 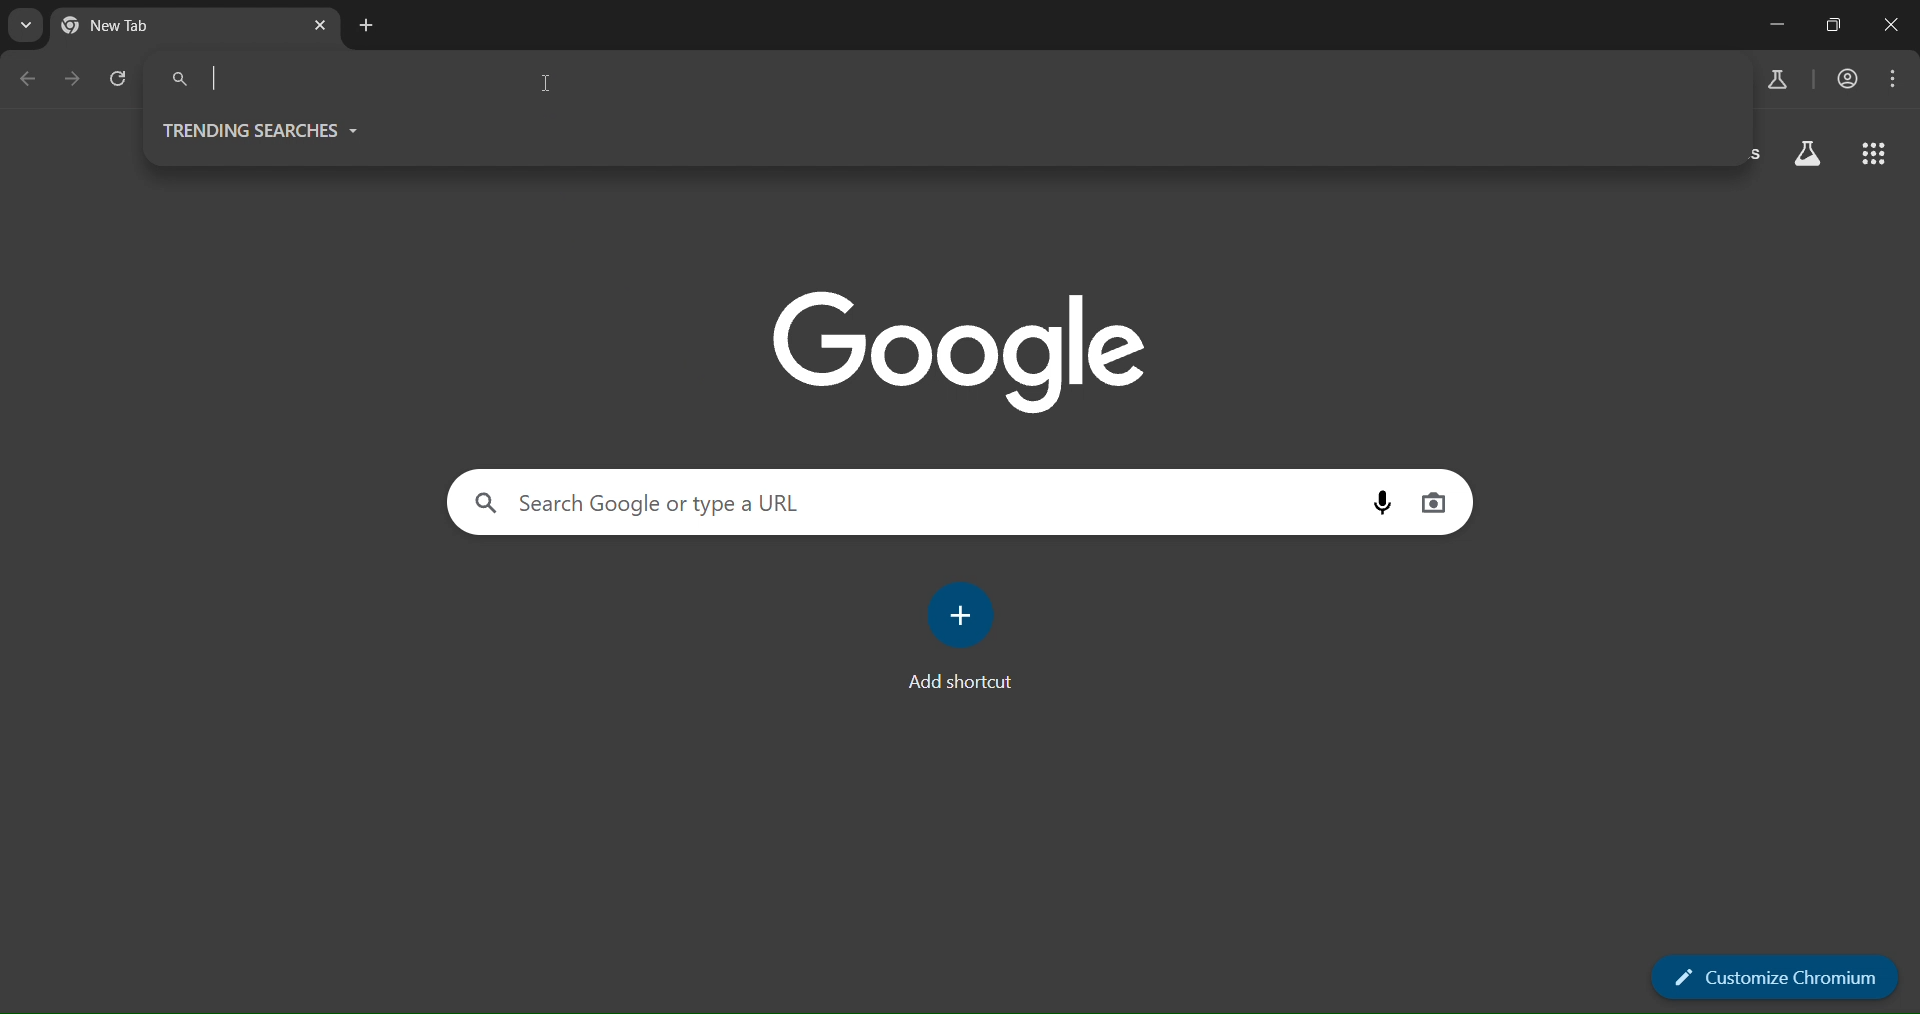 I want to click on new tab, so click(x=364, y=26).